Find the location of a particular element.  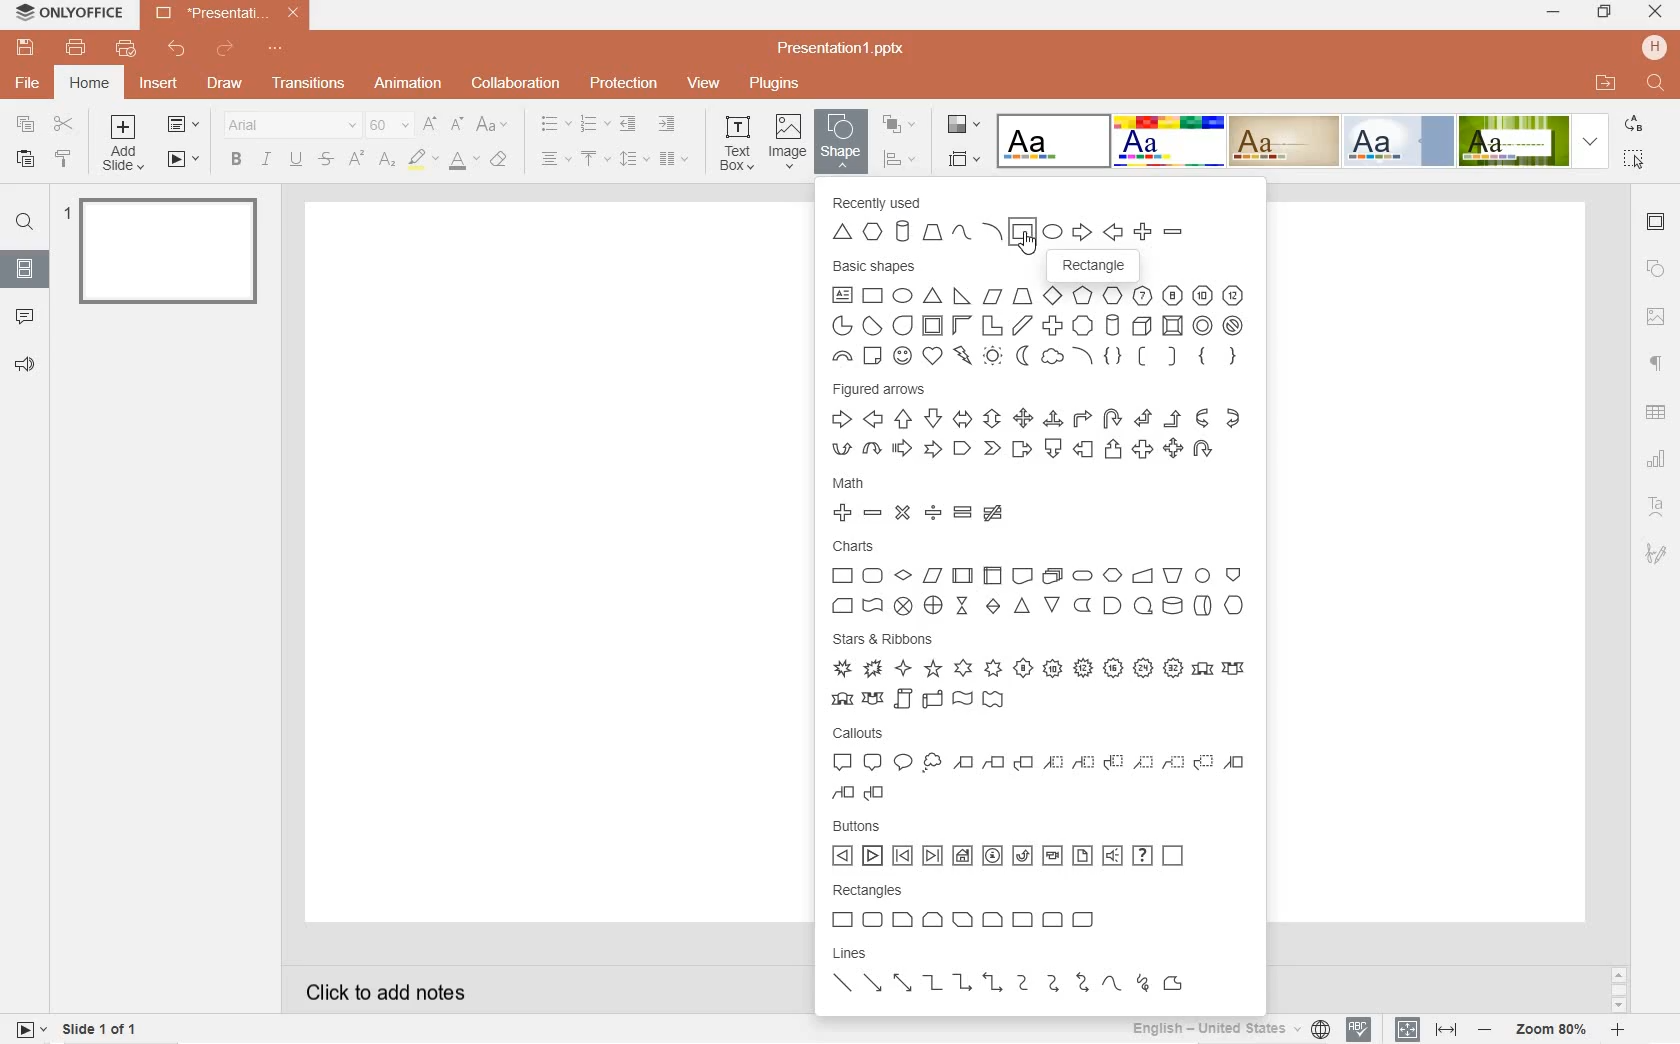

copy is located at coordinates (26, 124).